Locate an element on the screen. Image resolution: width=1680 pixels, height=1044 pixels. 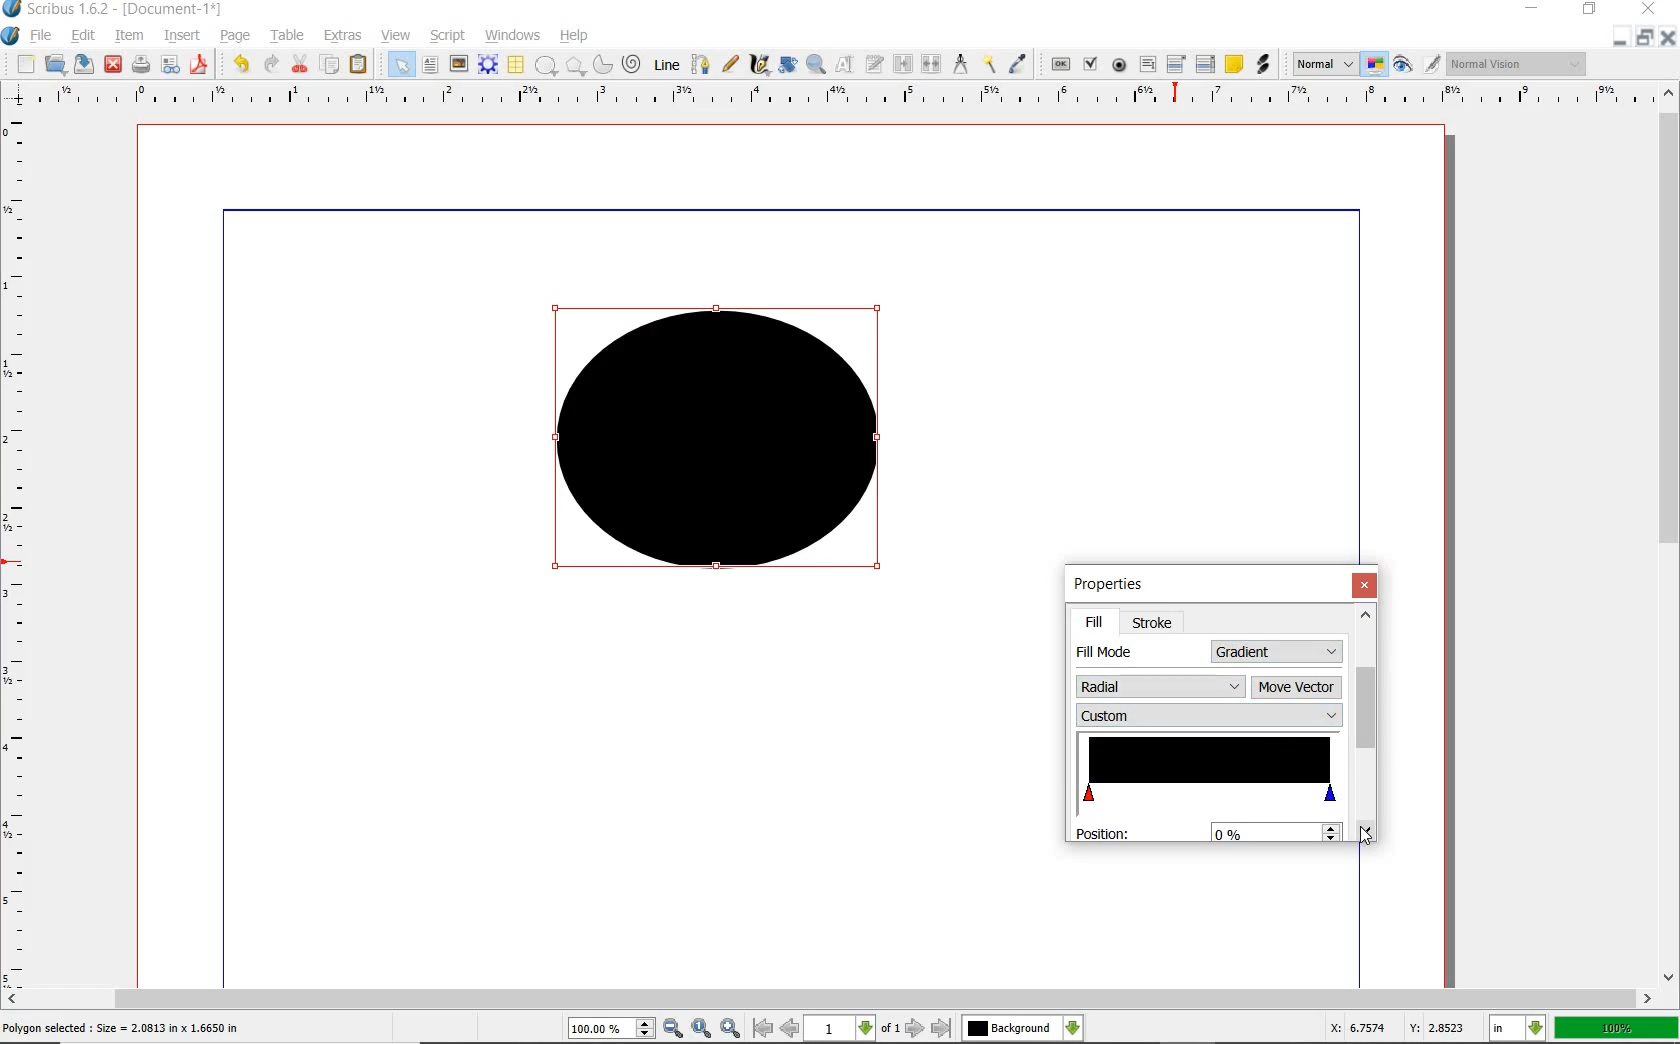
SCROLLBAR is located at coordinates (828, 999).